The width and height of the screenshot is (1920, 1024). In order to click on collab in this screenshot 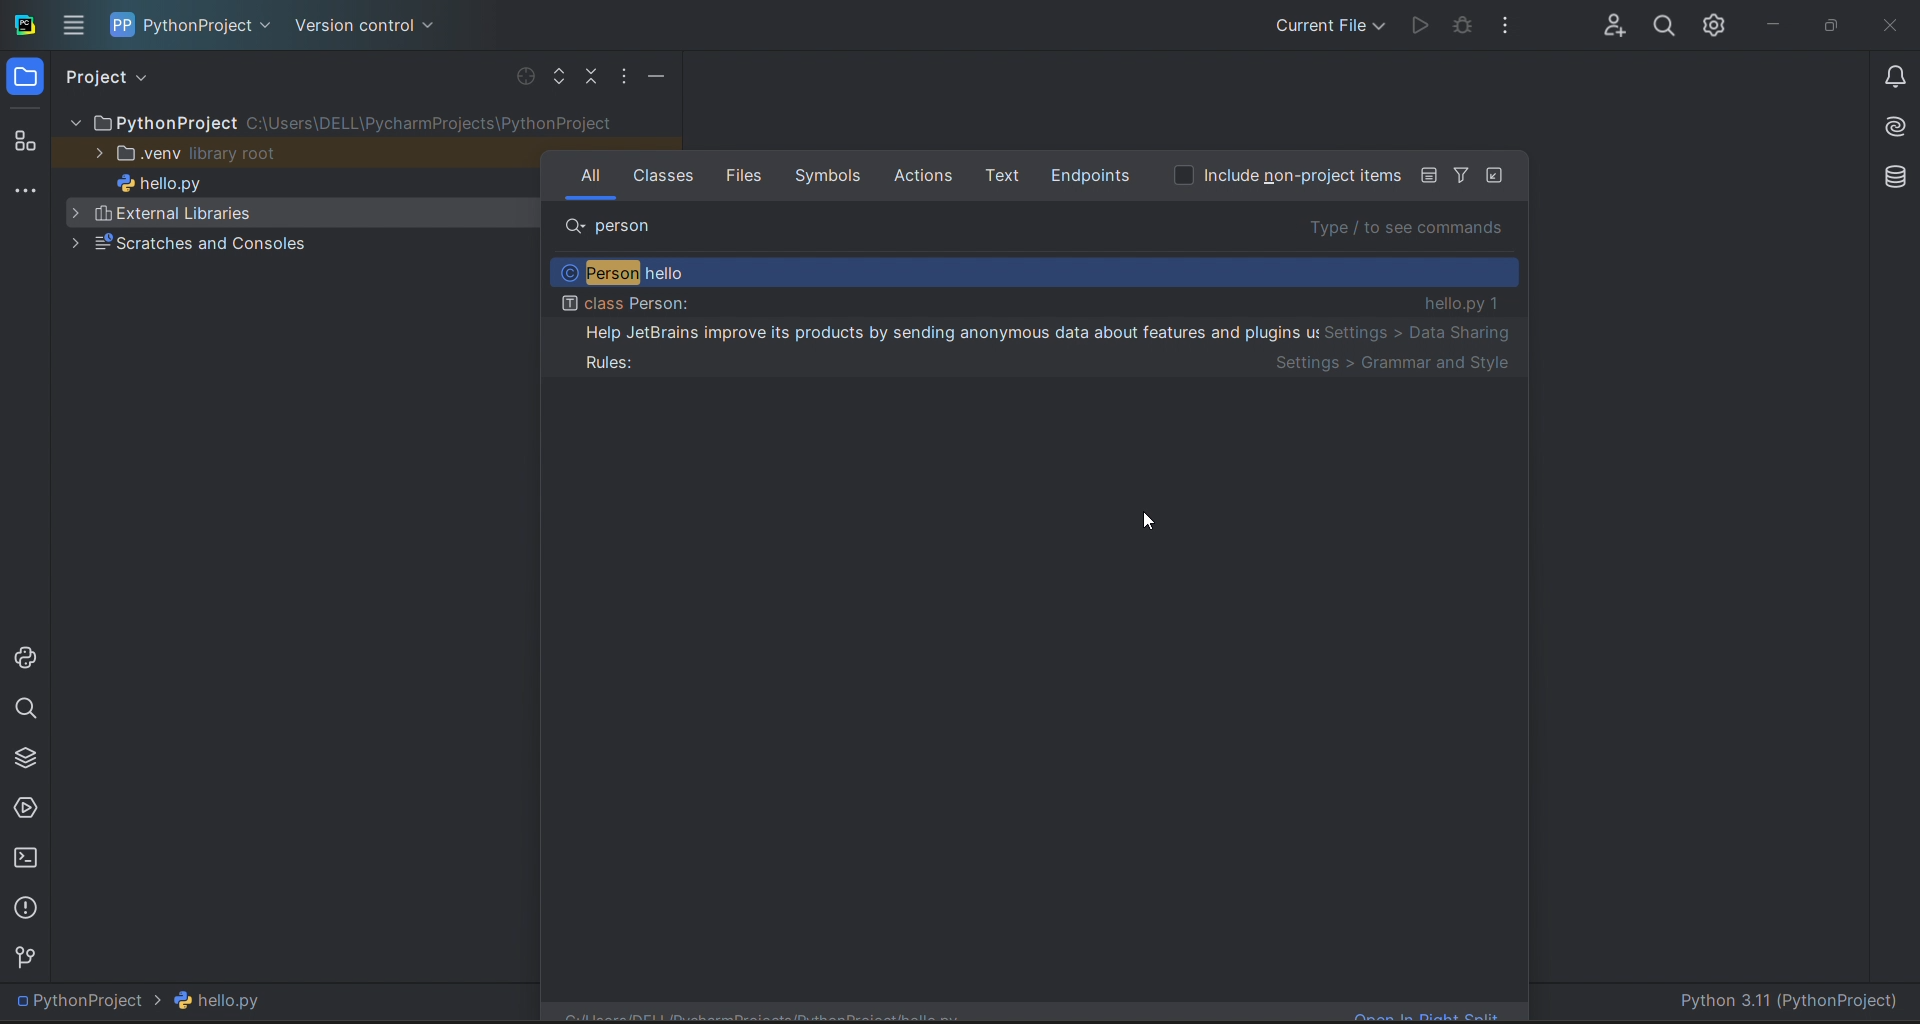, I will do `click(1615, 26)`.